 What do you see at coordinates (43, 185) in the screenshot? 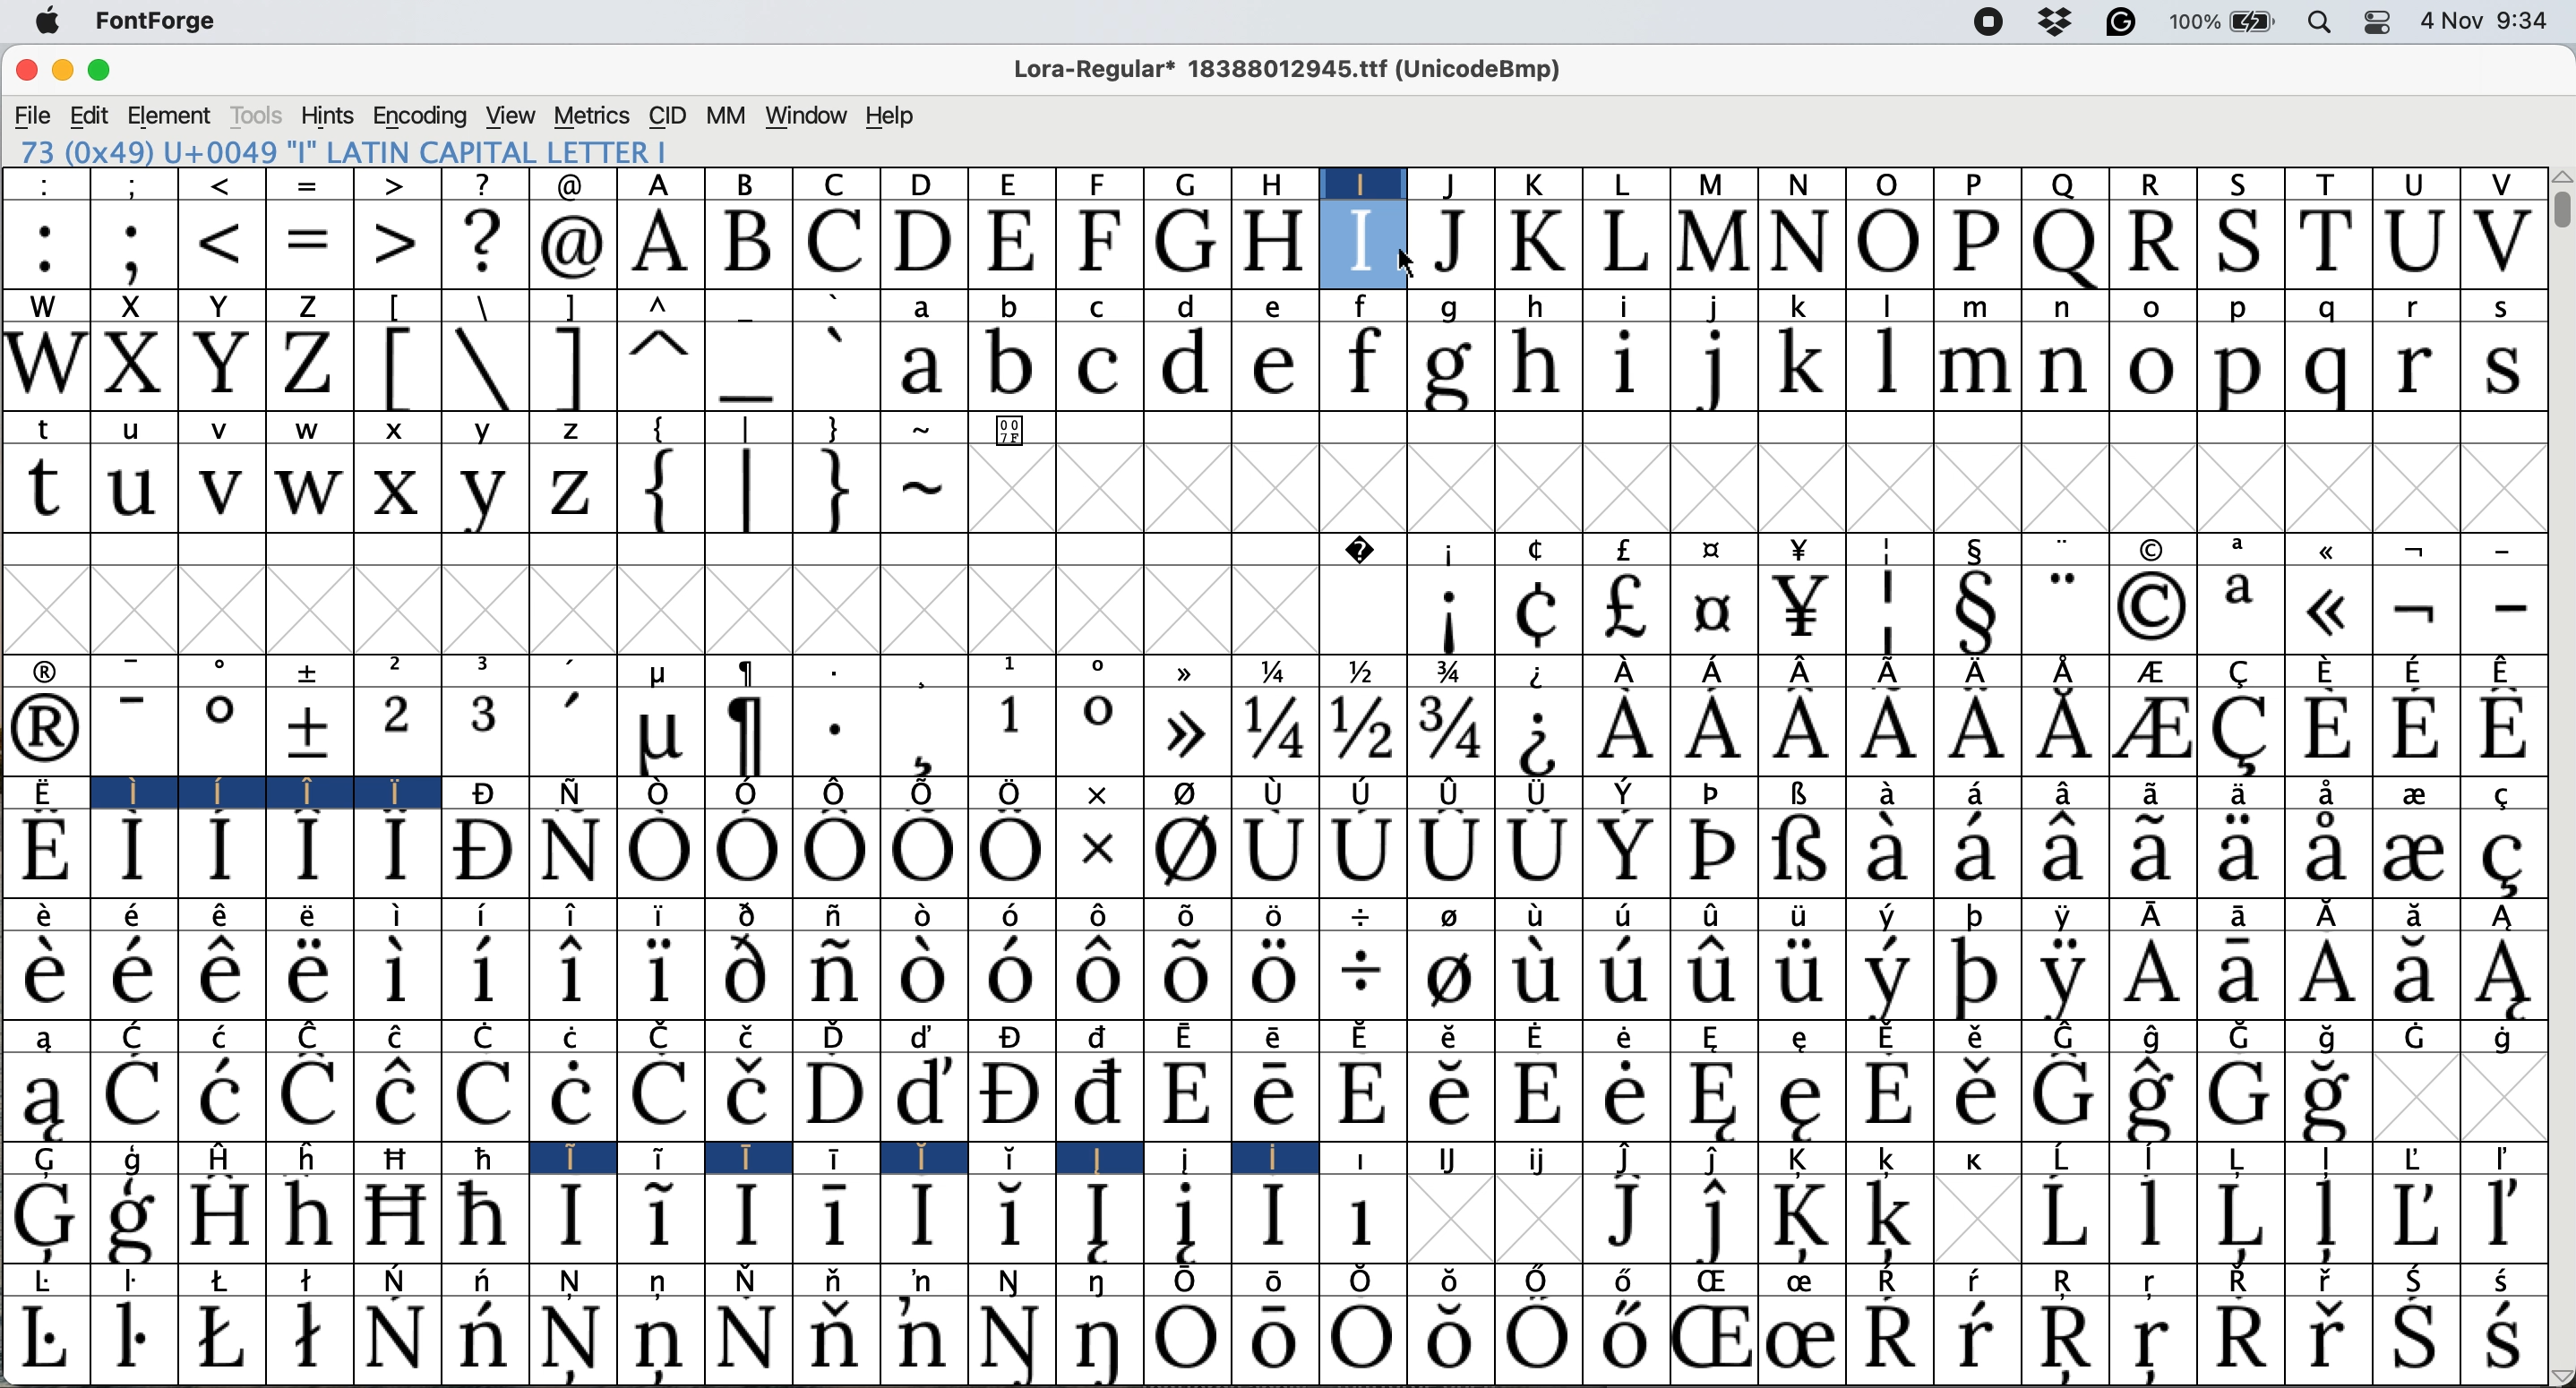
I see `:` at bounding box center [43, 185].